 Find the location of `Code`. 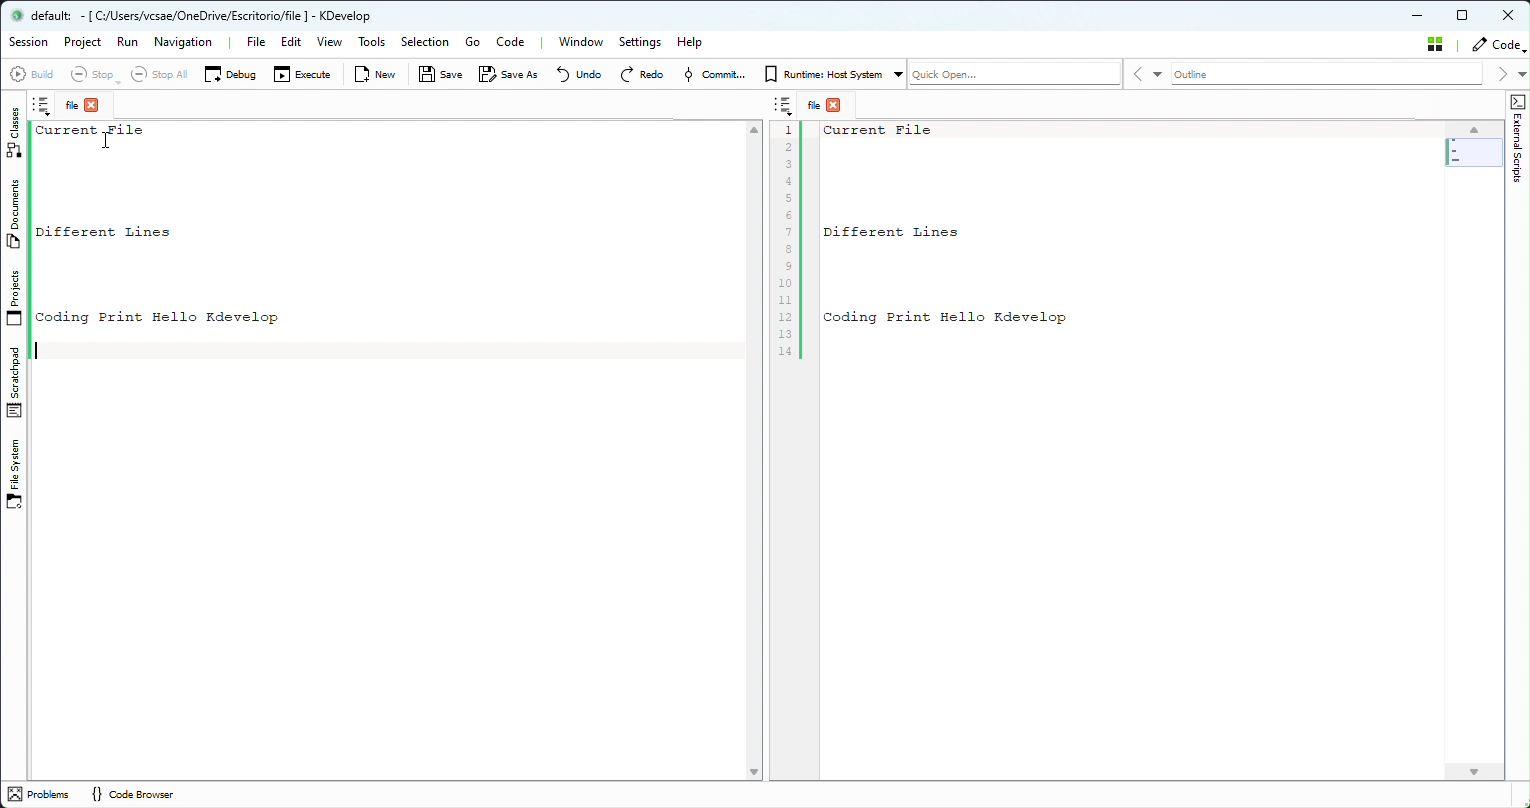

Code is located at coordinates (1497, 46).